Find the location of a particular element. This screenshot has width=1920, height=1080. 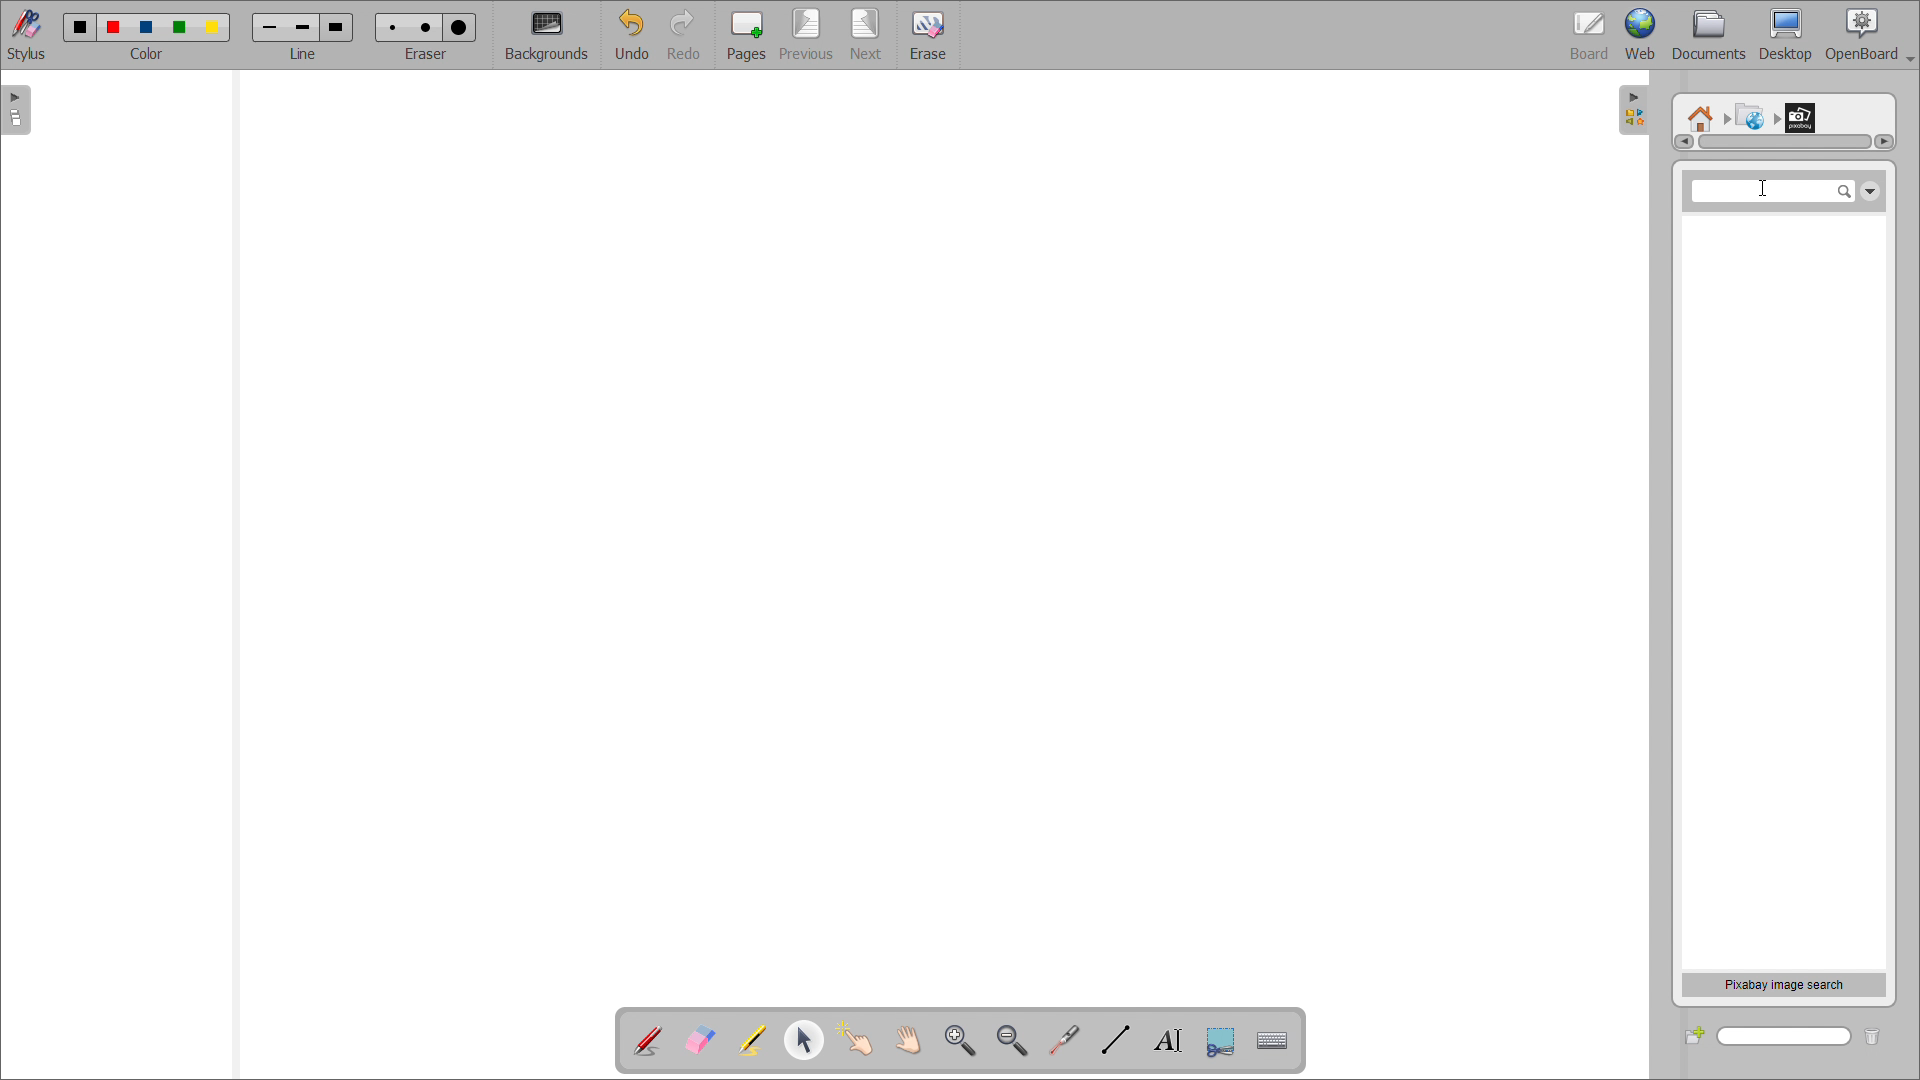

scroll right is located at coordinates (1883, 141).